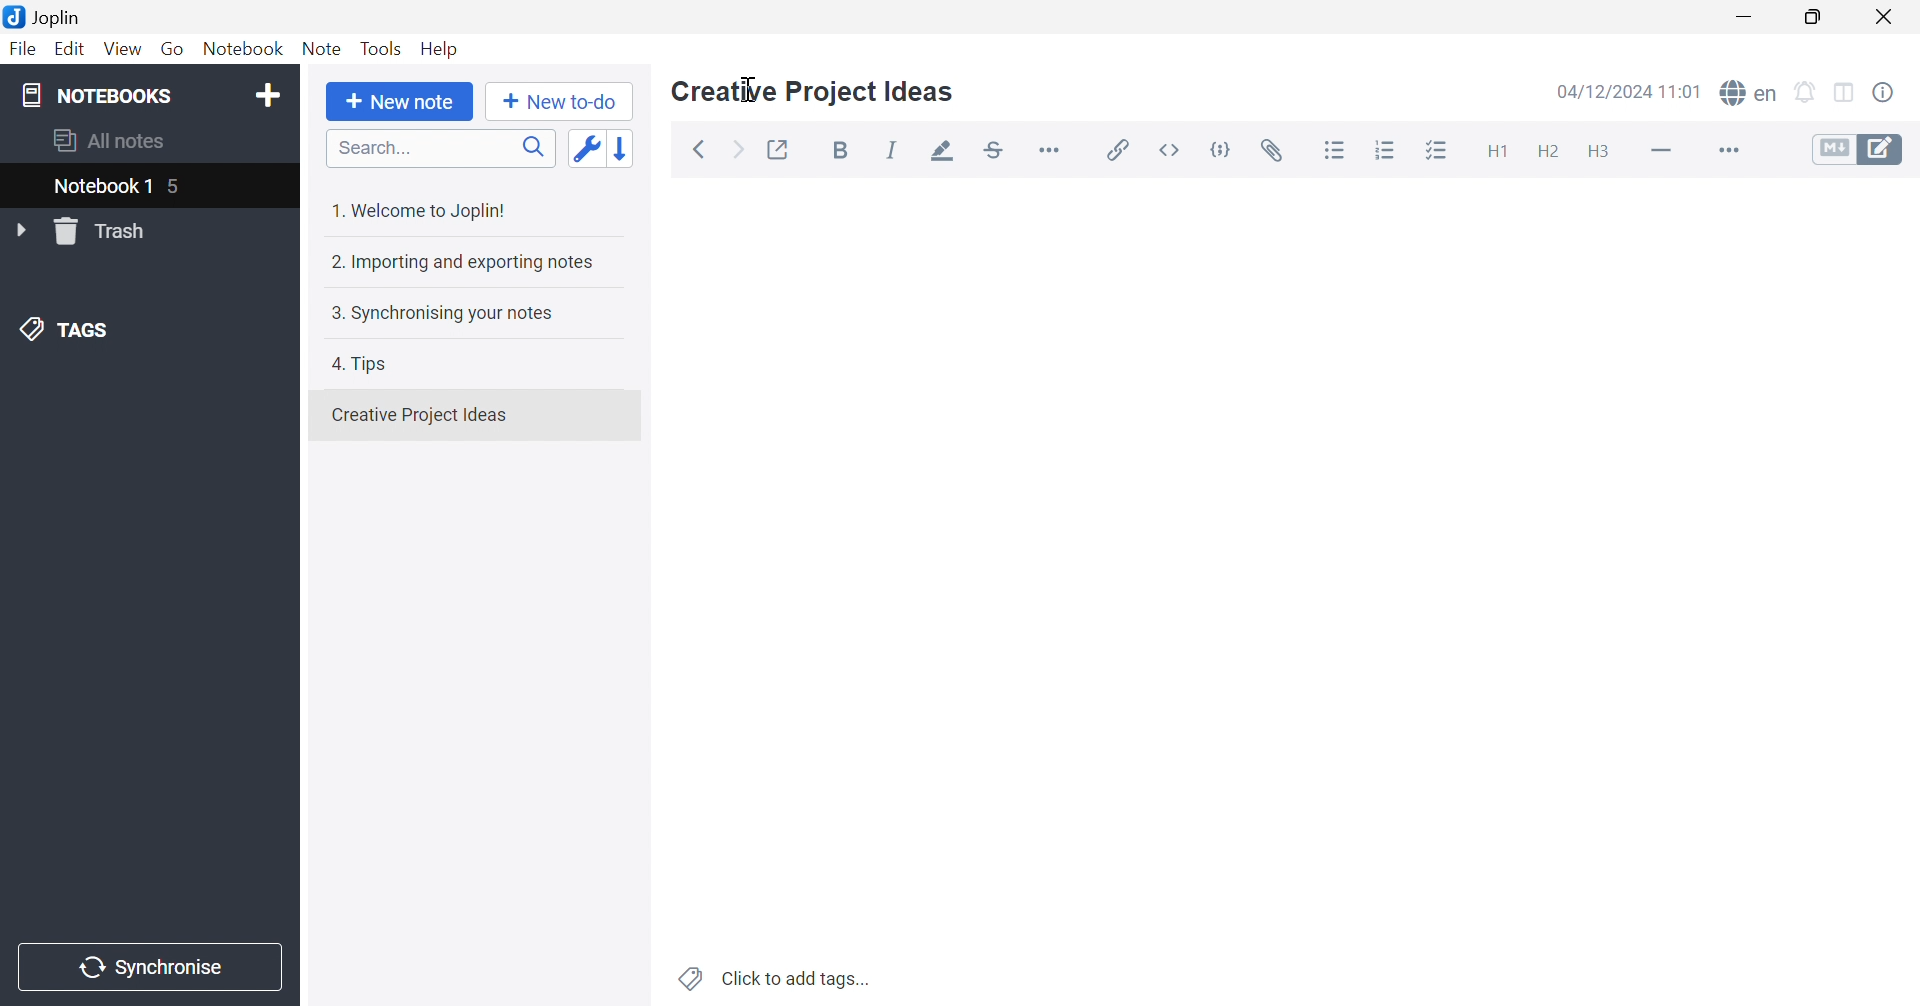 Image resolution: width=1920 pixels, height=1006 pixels. What do you see at coordinates (175, 48) in the screenshot?
I see `Go` at bounding box center [175, 48].